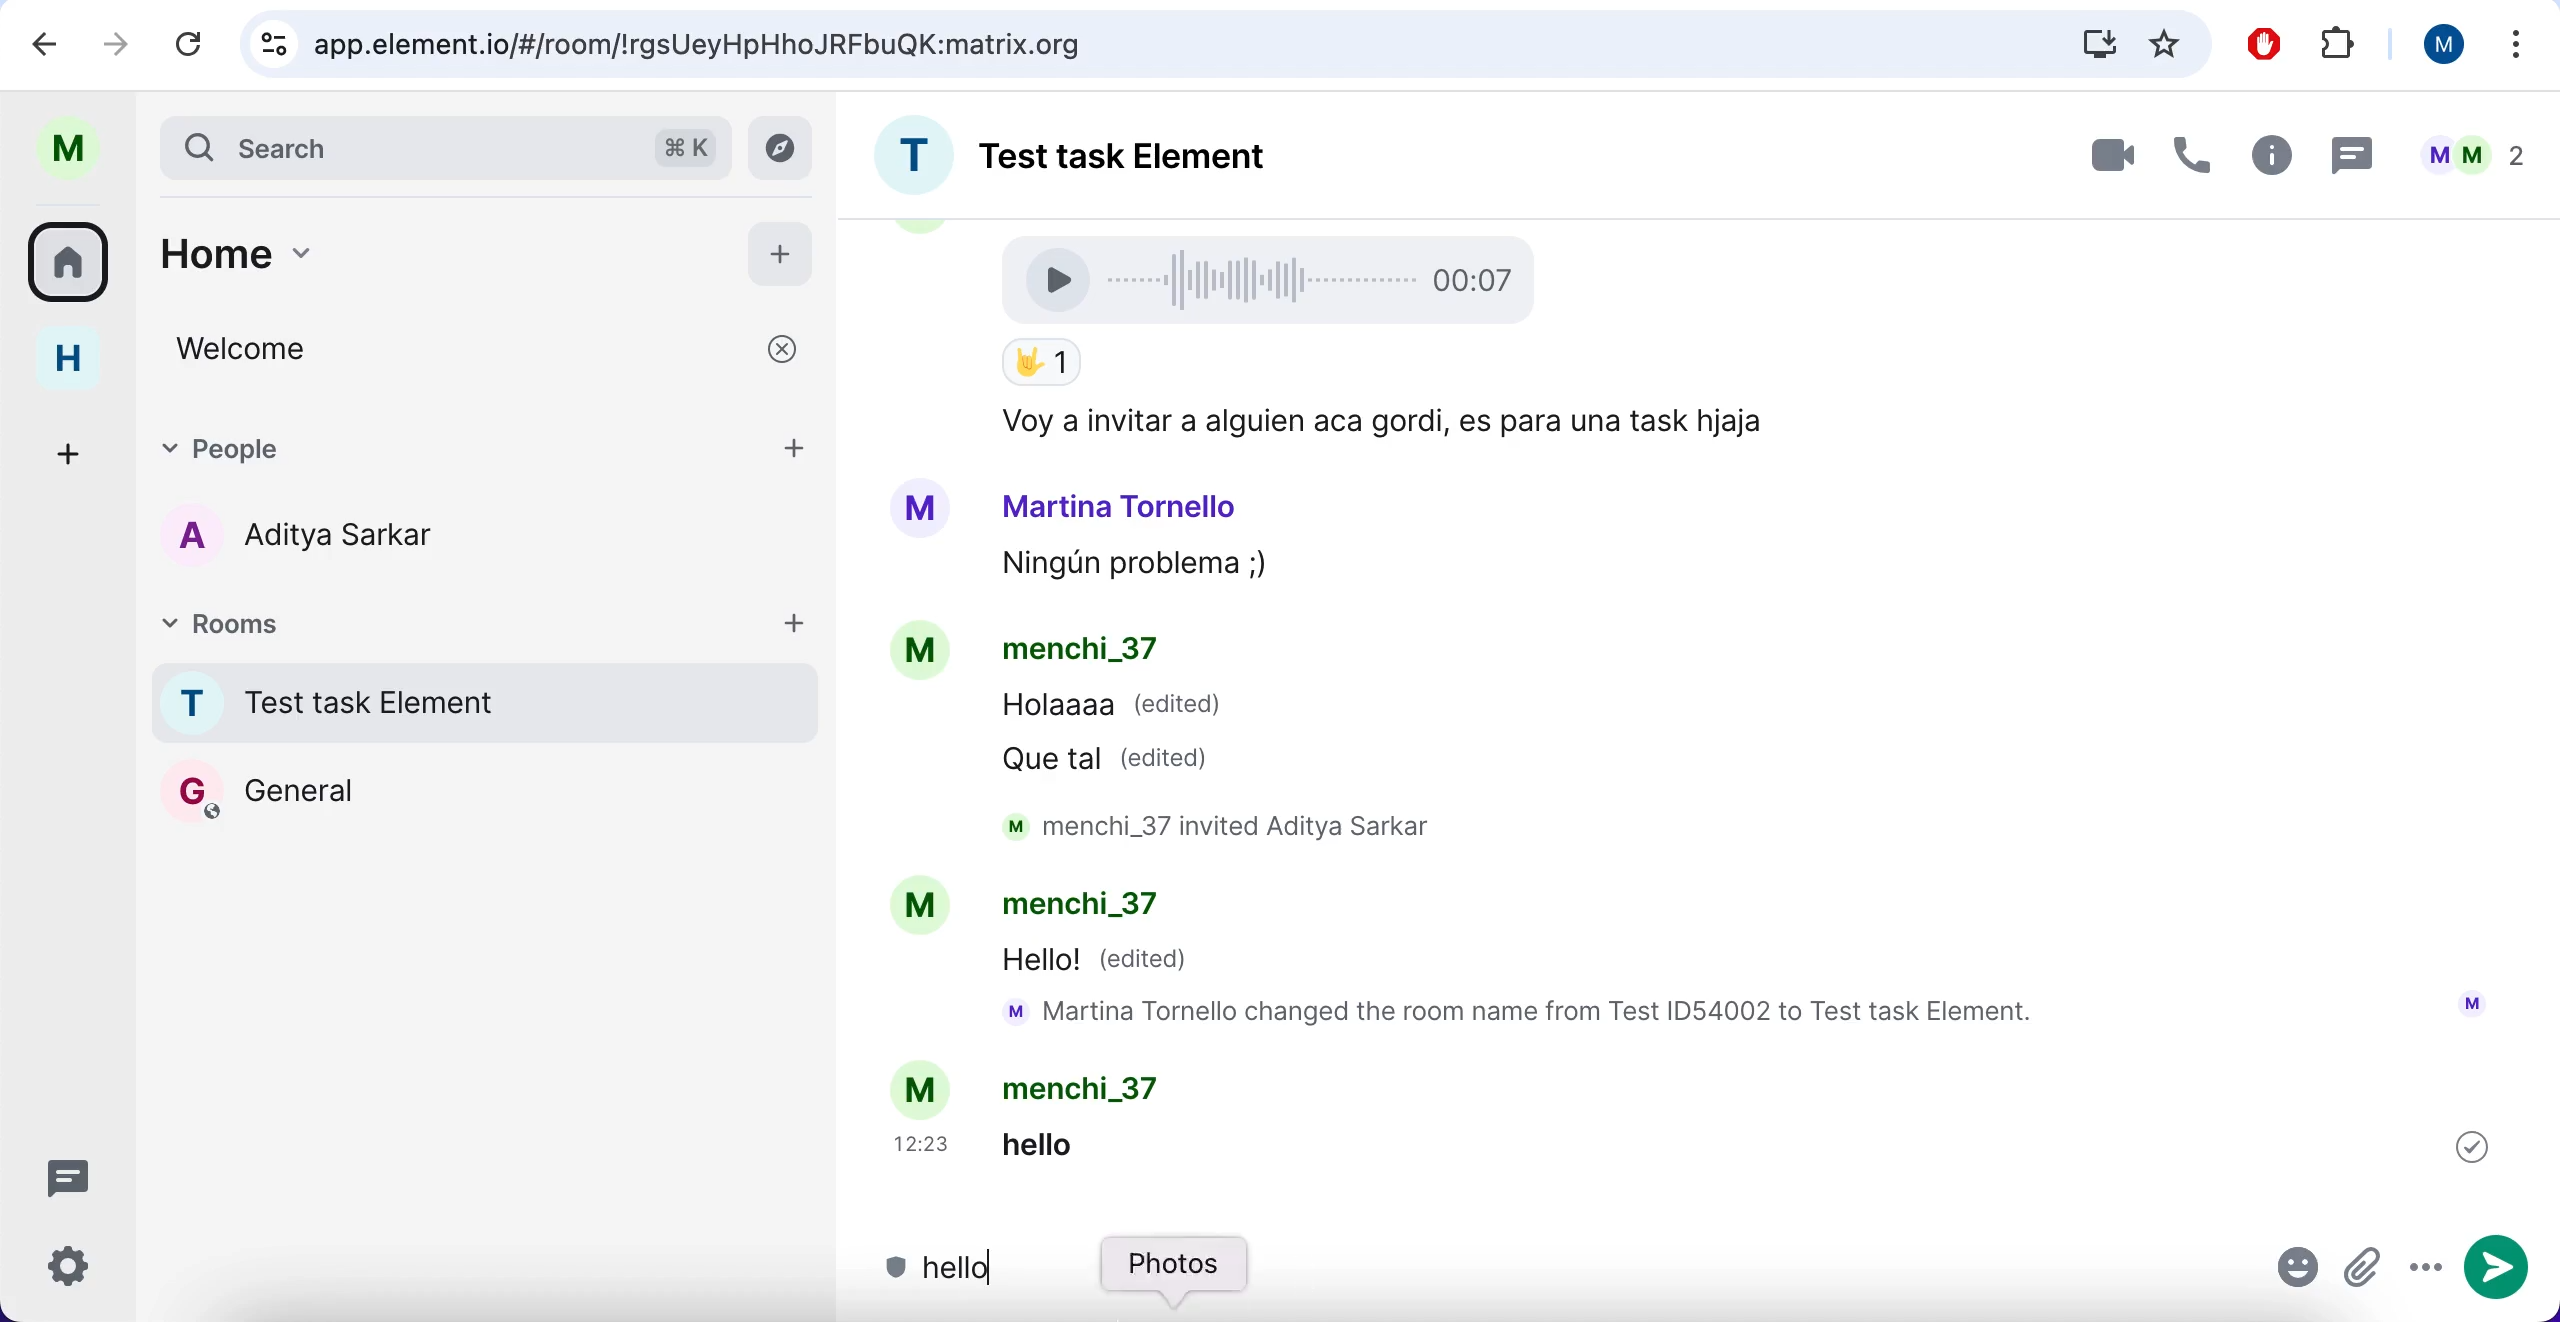 Image resolution: width=2560 pixels, height=1322 pixels. What do you see at coordinates (1376, 423) in the screenshot?
I see `Voy a invitar a alguien aca gordi, es para una task hjaja` at bounding box center [1376, 423].